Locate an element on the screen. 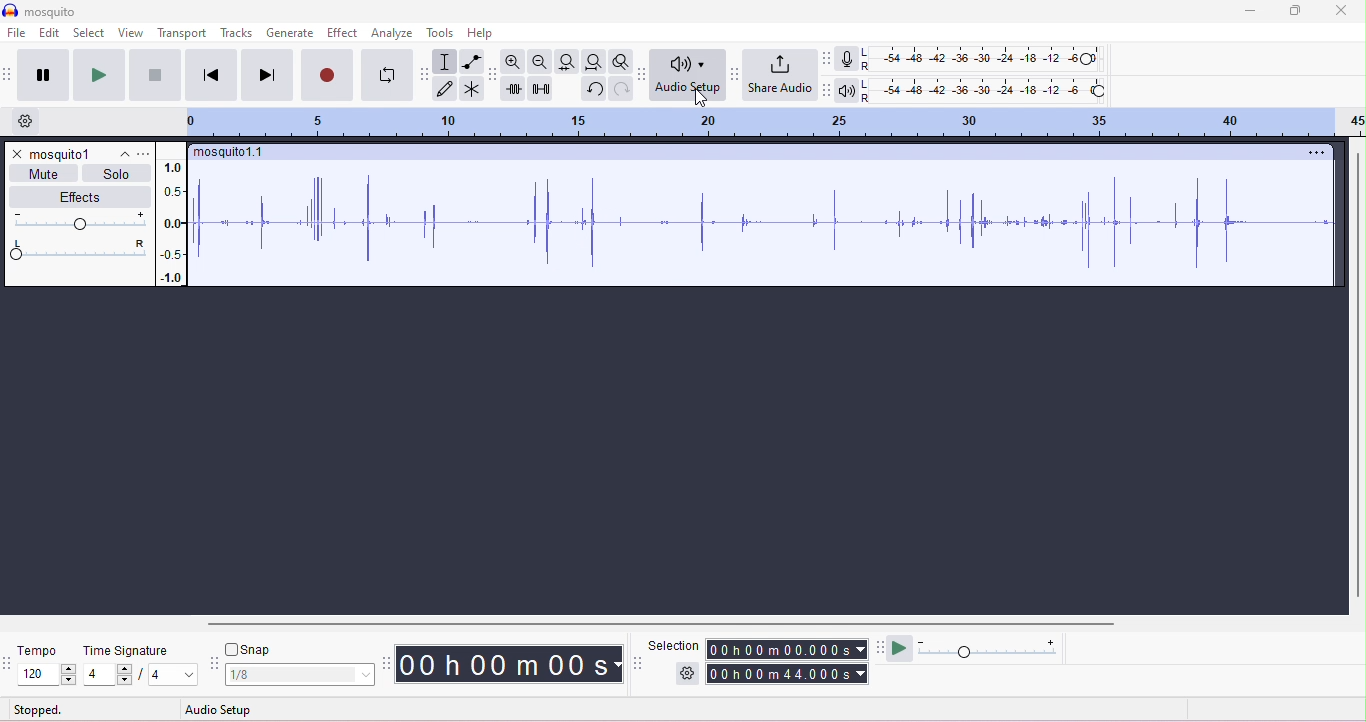 This screenshot has width=1366, height=722. snap is located at coordinates (248, 649).